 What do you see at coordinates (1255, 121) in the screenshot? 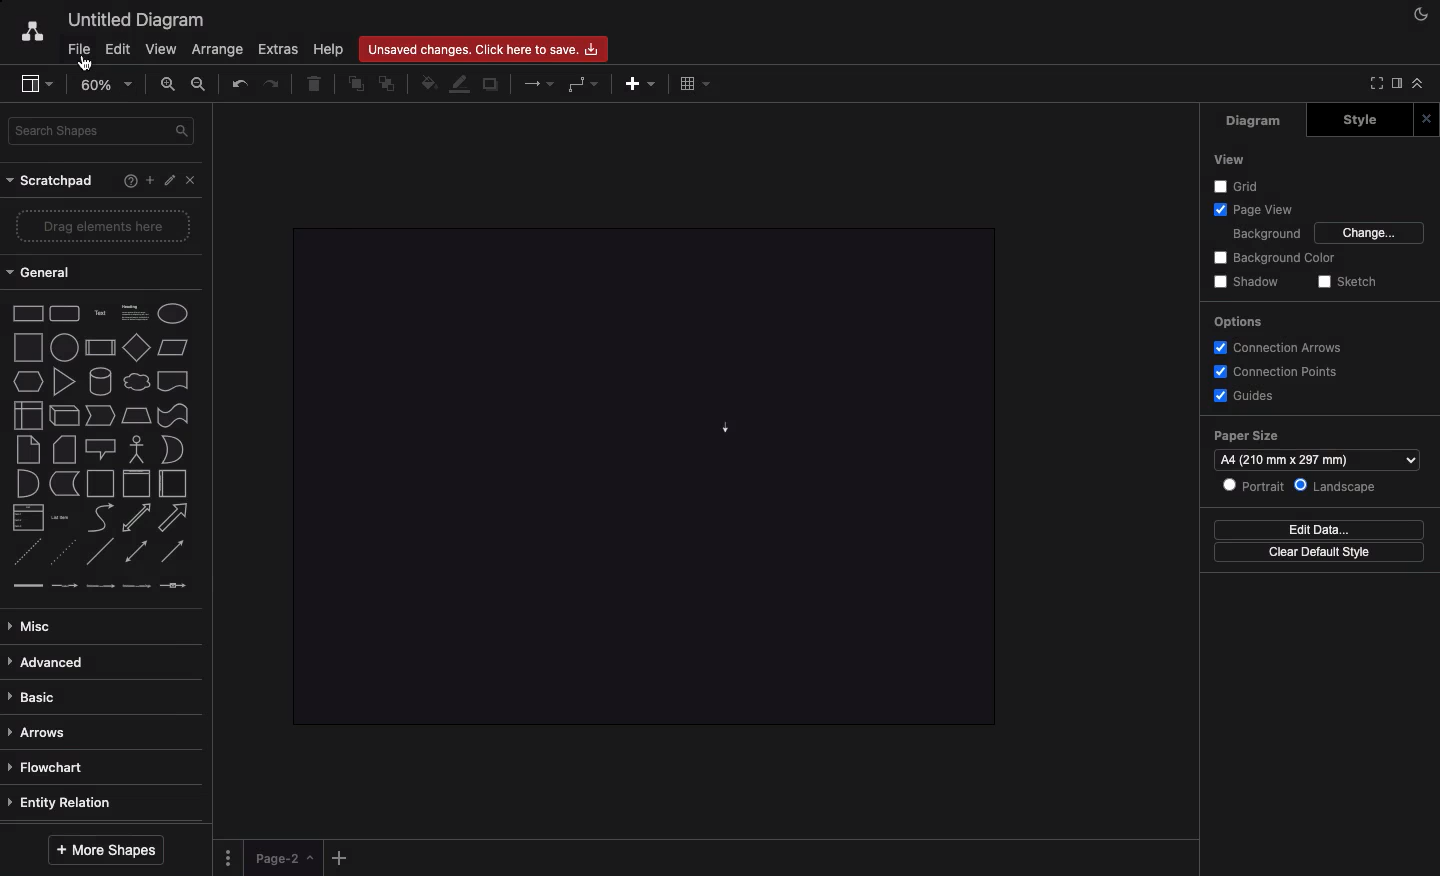
I see `Diagram` at bounding box center [1255, 121].